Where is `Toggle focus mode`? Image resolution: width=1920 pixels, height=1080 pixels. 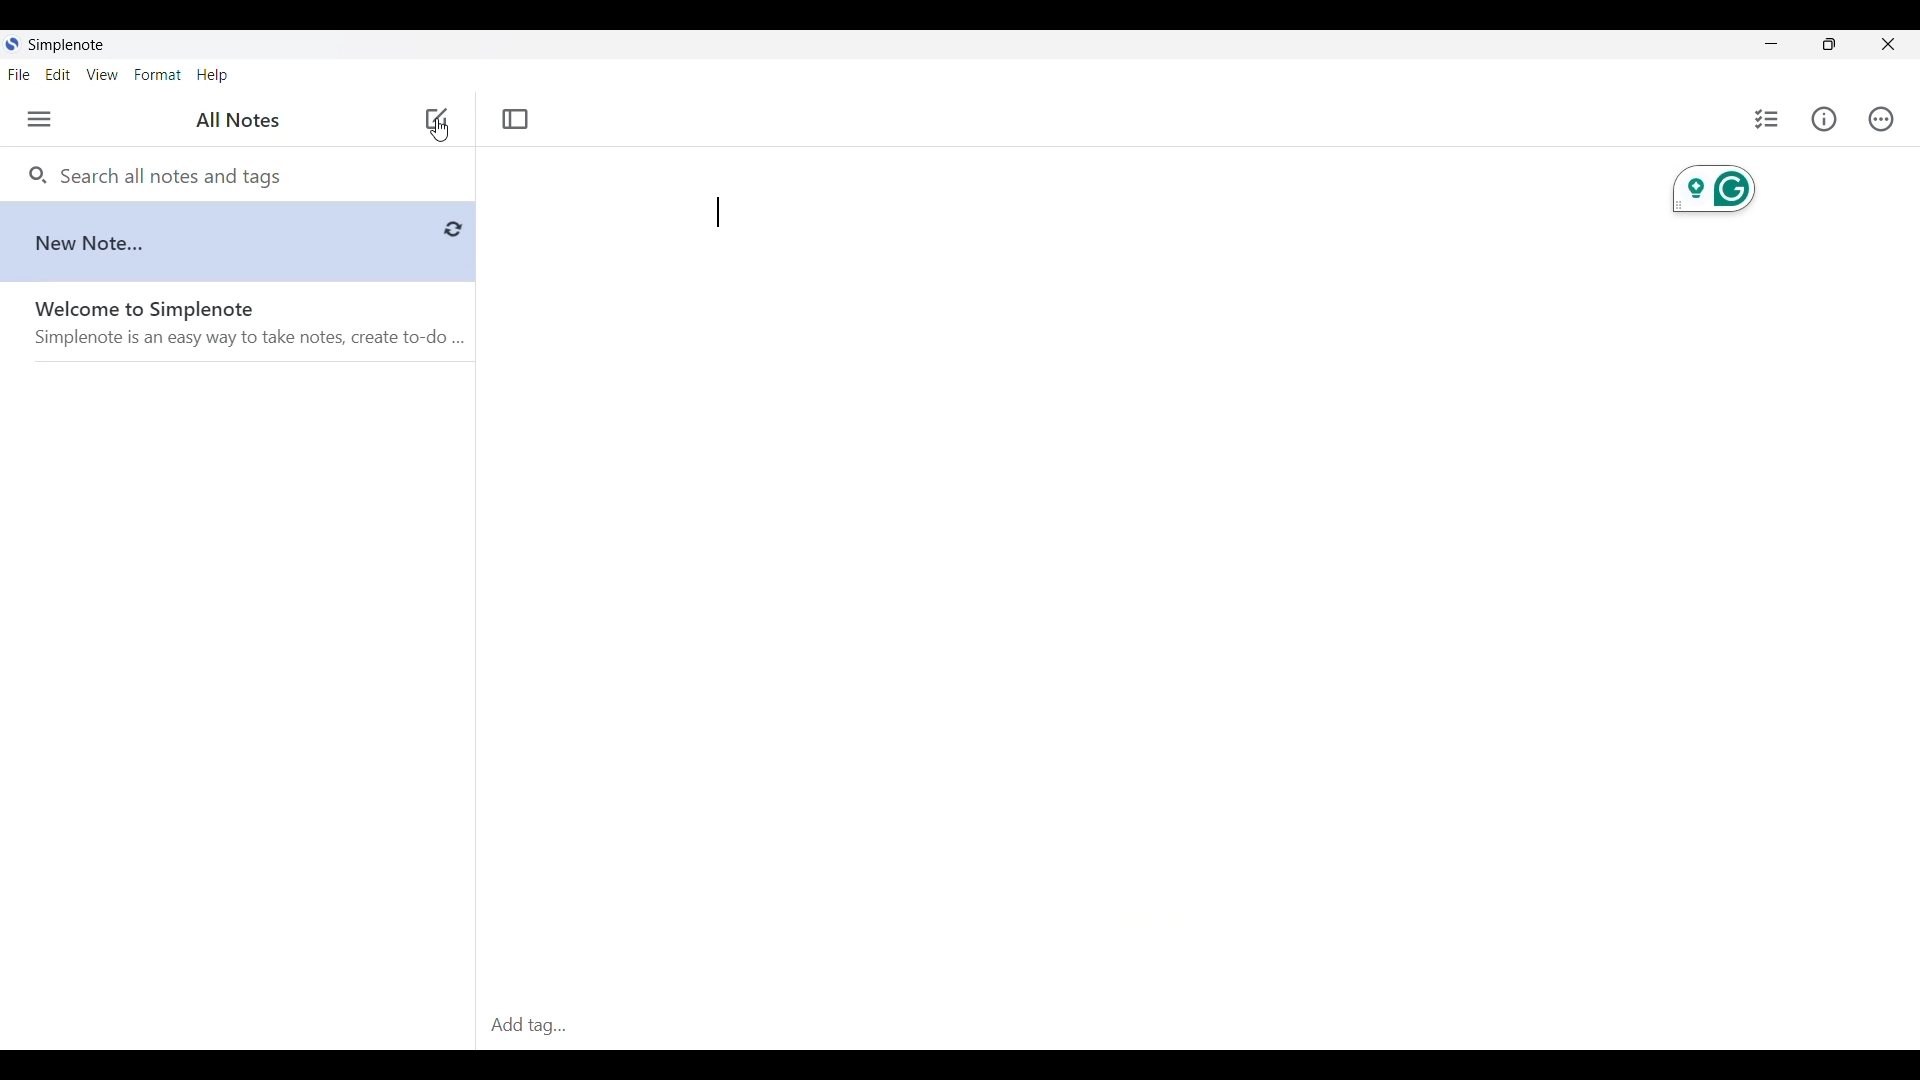 Toggle focus mode is located at coordinates (516, 118).